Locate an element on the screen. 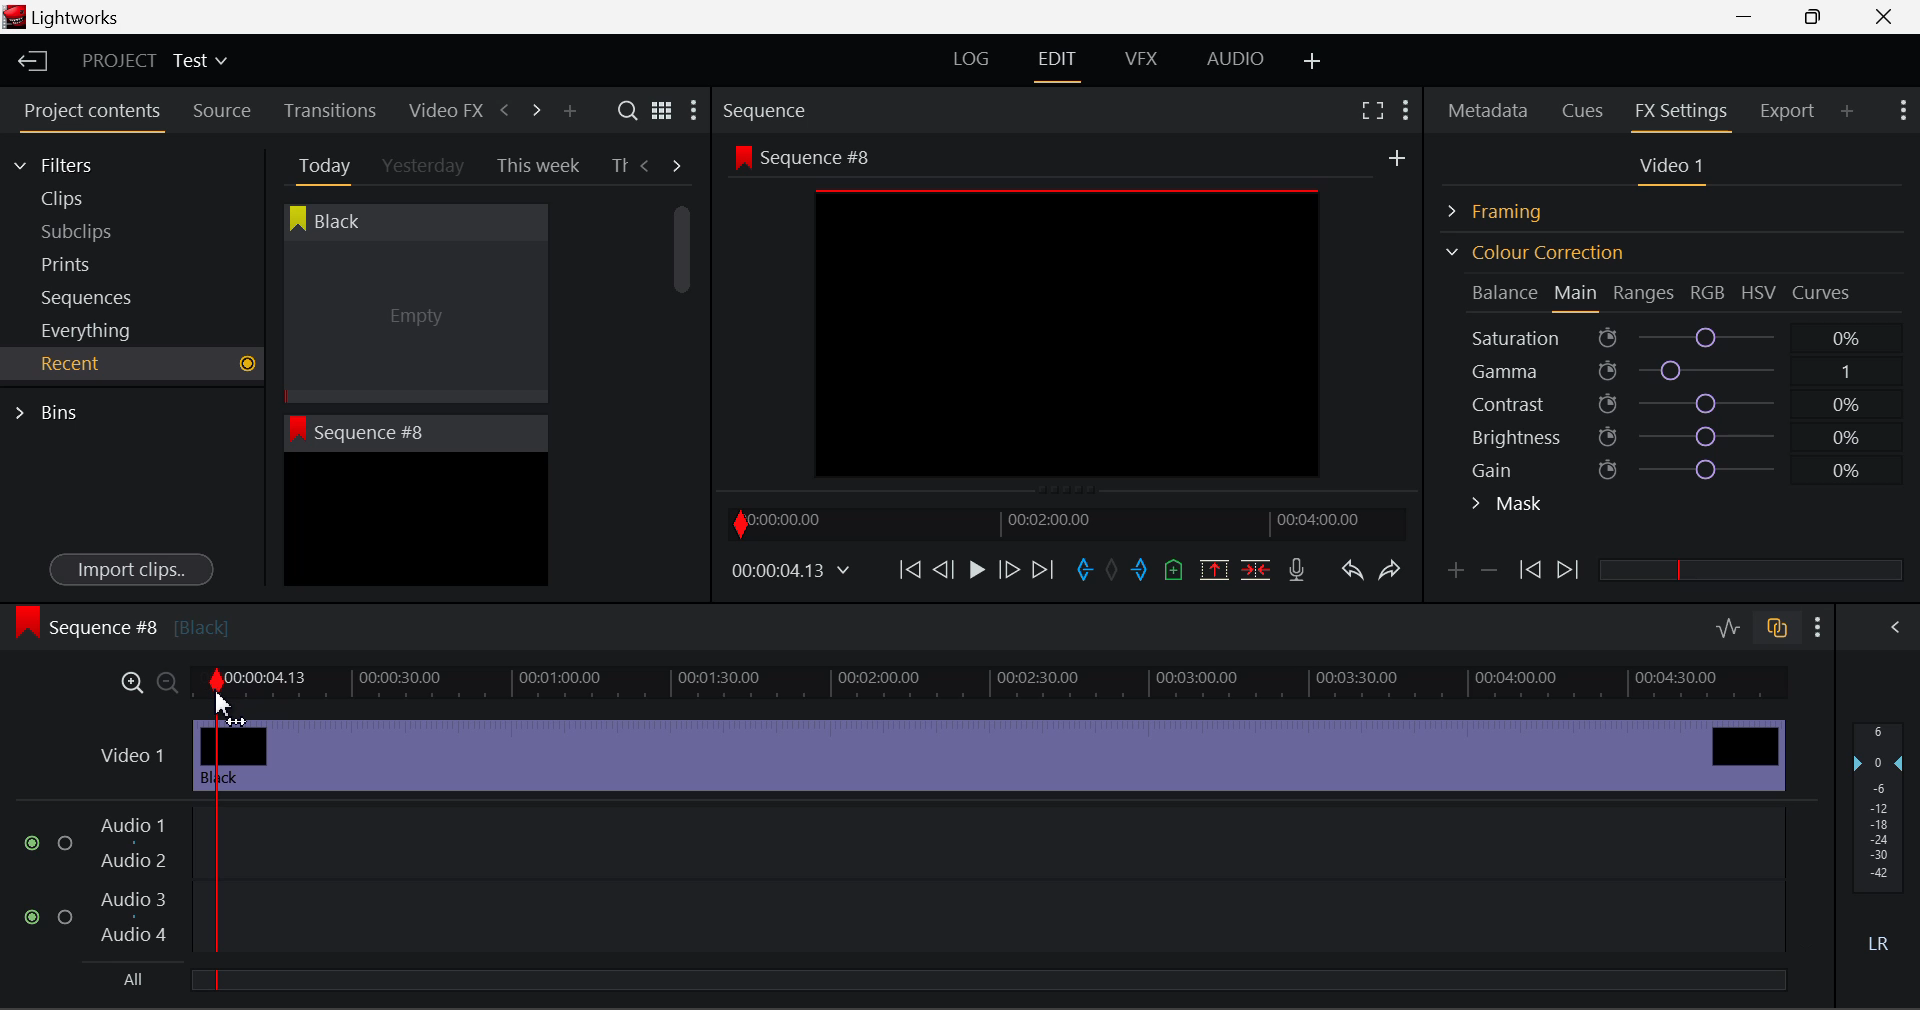 The height and width of the screenshot is (1010, 1920). Show Settings is located at coordinates (1819, 627).